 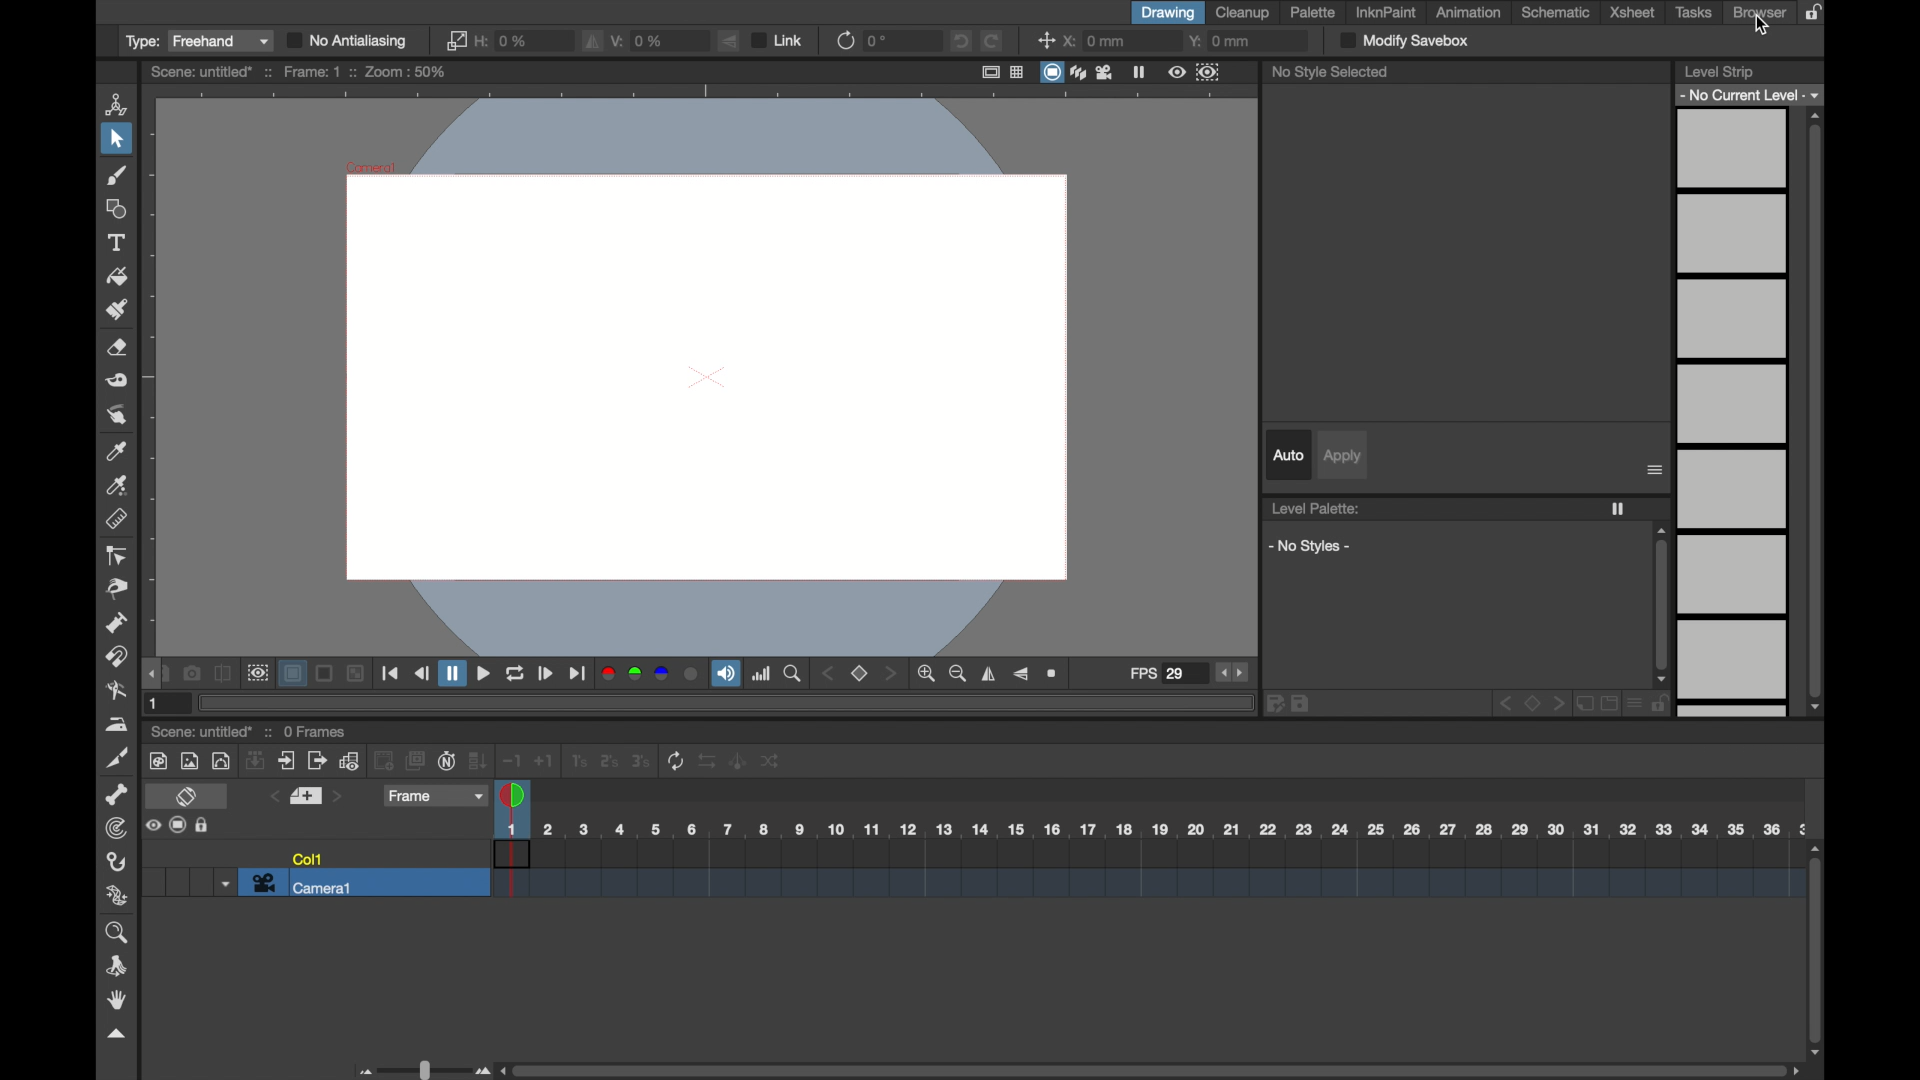 What do you see at coordinates (118, 381) in the screenshot?
I see `tape tool` at bounding box center [118, 381].